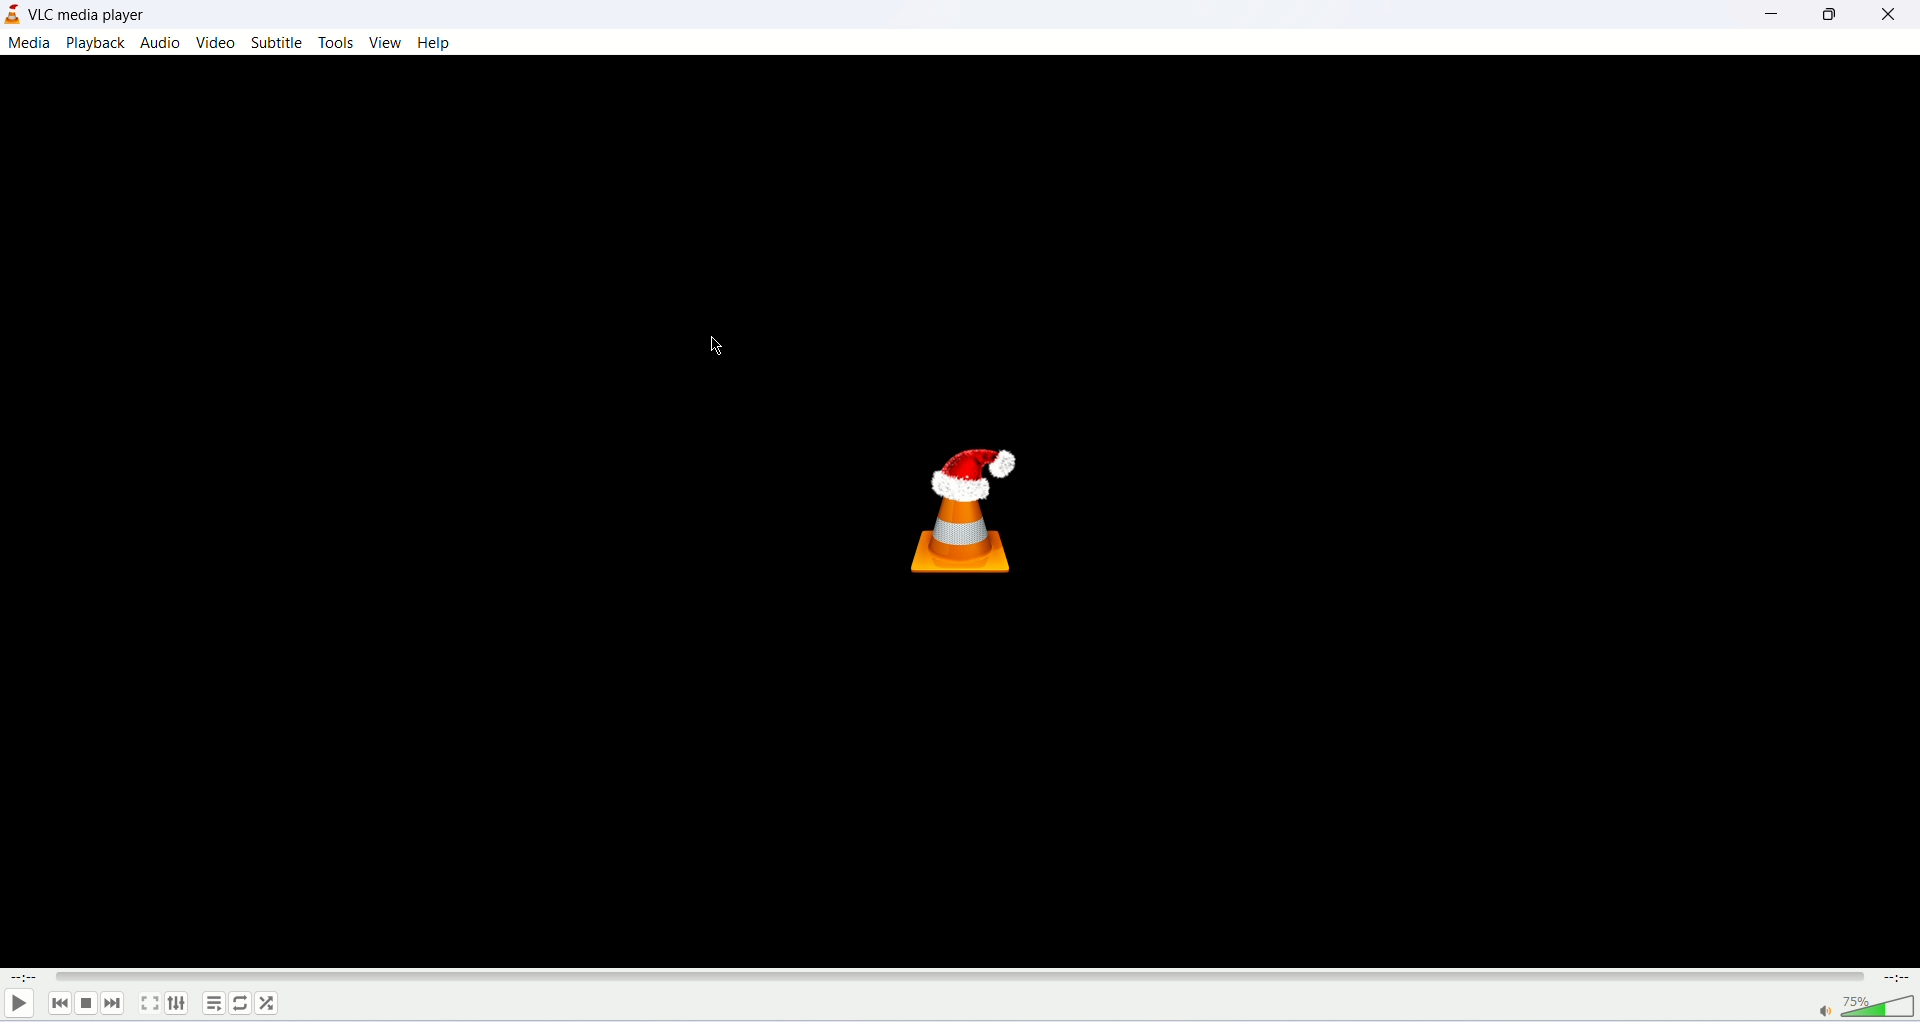  I want to click on maximize, so click(1832, 19).